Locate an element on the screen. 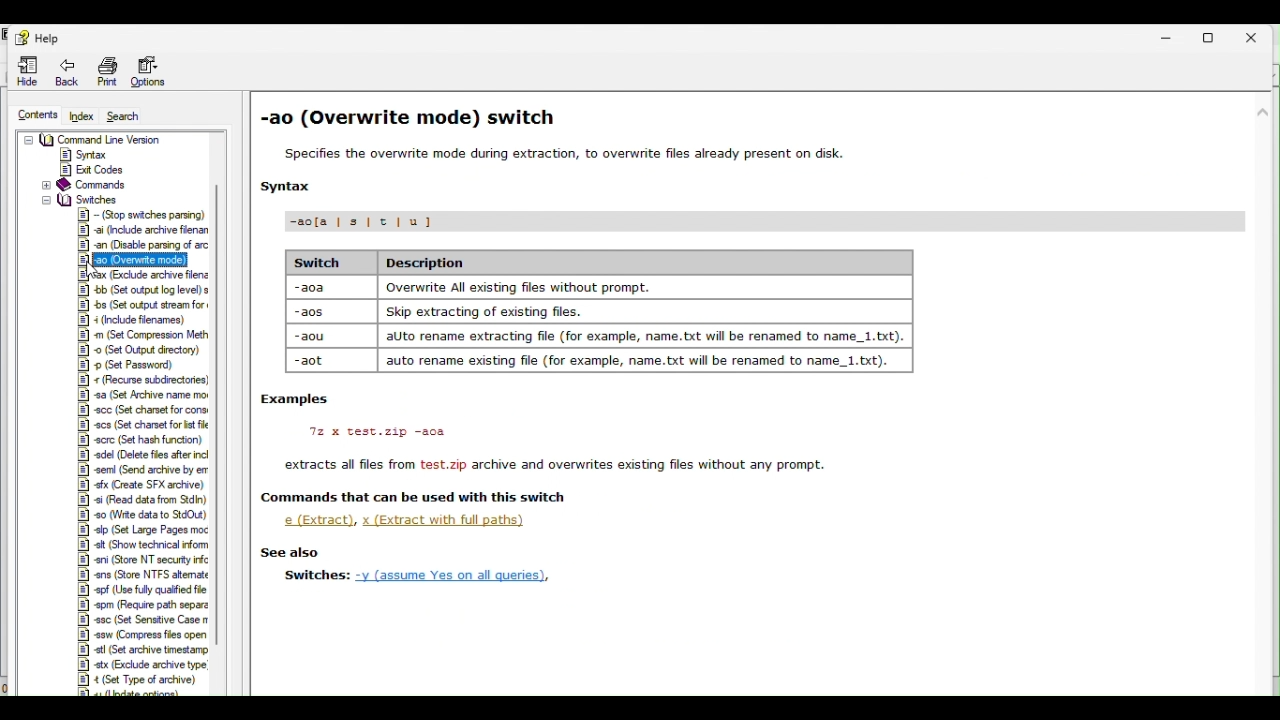 The width and height of the screenshot is (1280, 720). |&] ani (Store NT security infc | is located at coordinates (146, 558).